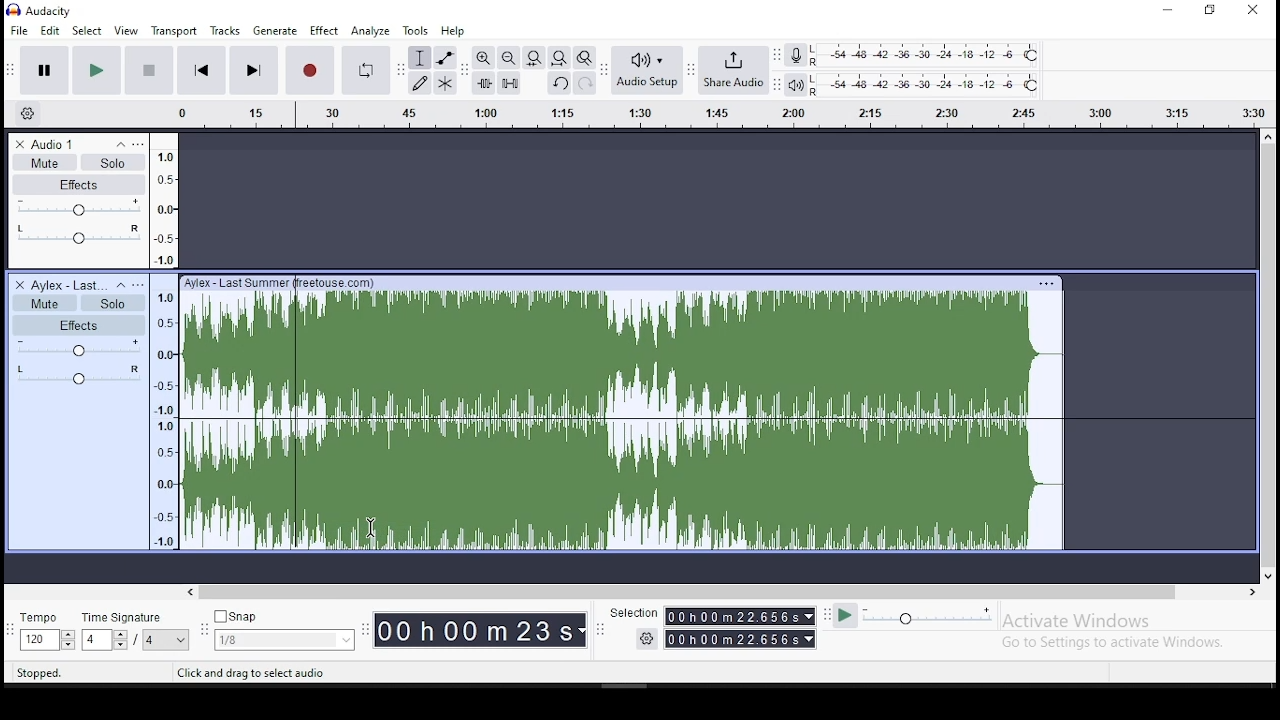 This screenshot has height=720, width=1280. What do you see at coordinates (584, 57) in the screenshot?
I see `zoom toggle` at bounding box center [584, 57].